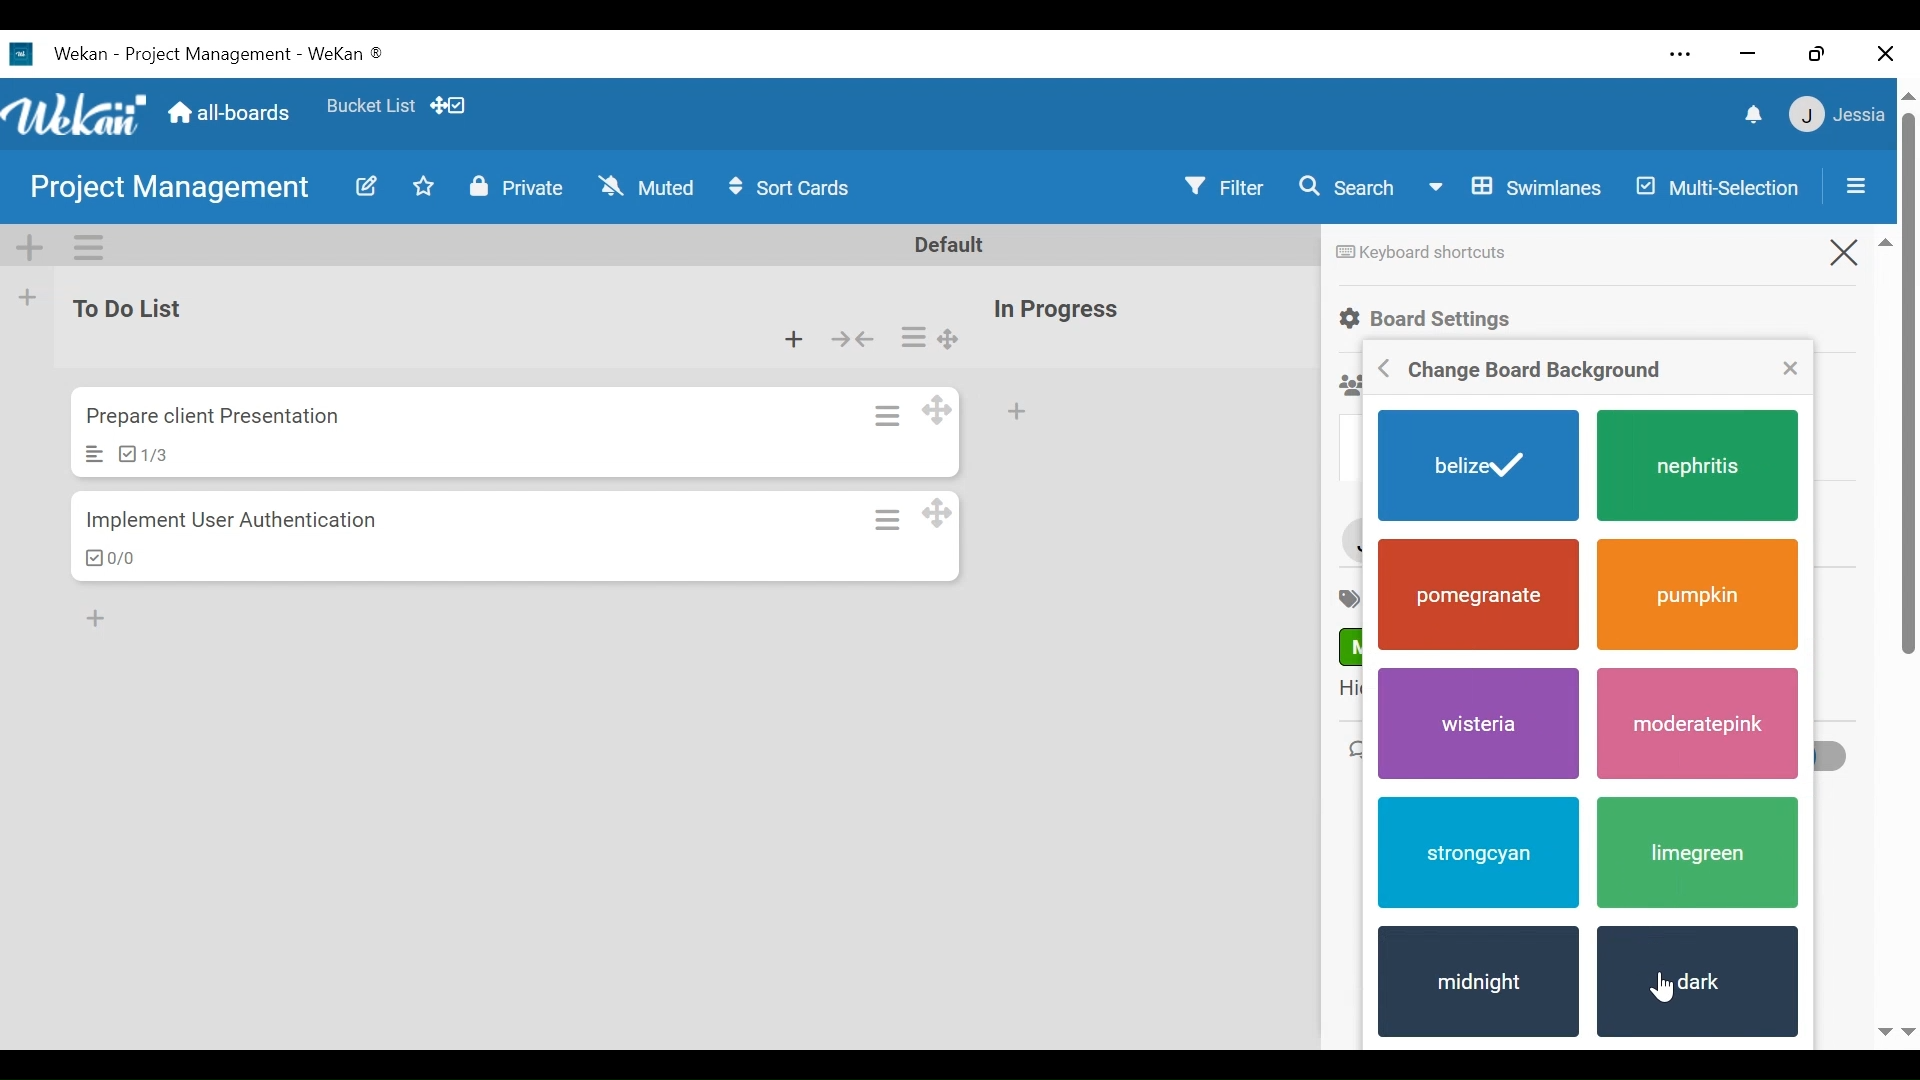 The image size is (1920, 1080). Describe the element at coordinates (1445, 318) in the screenshot. I see `Board settings` at that location.